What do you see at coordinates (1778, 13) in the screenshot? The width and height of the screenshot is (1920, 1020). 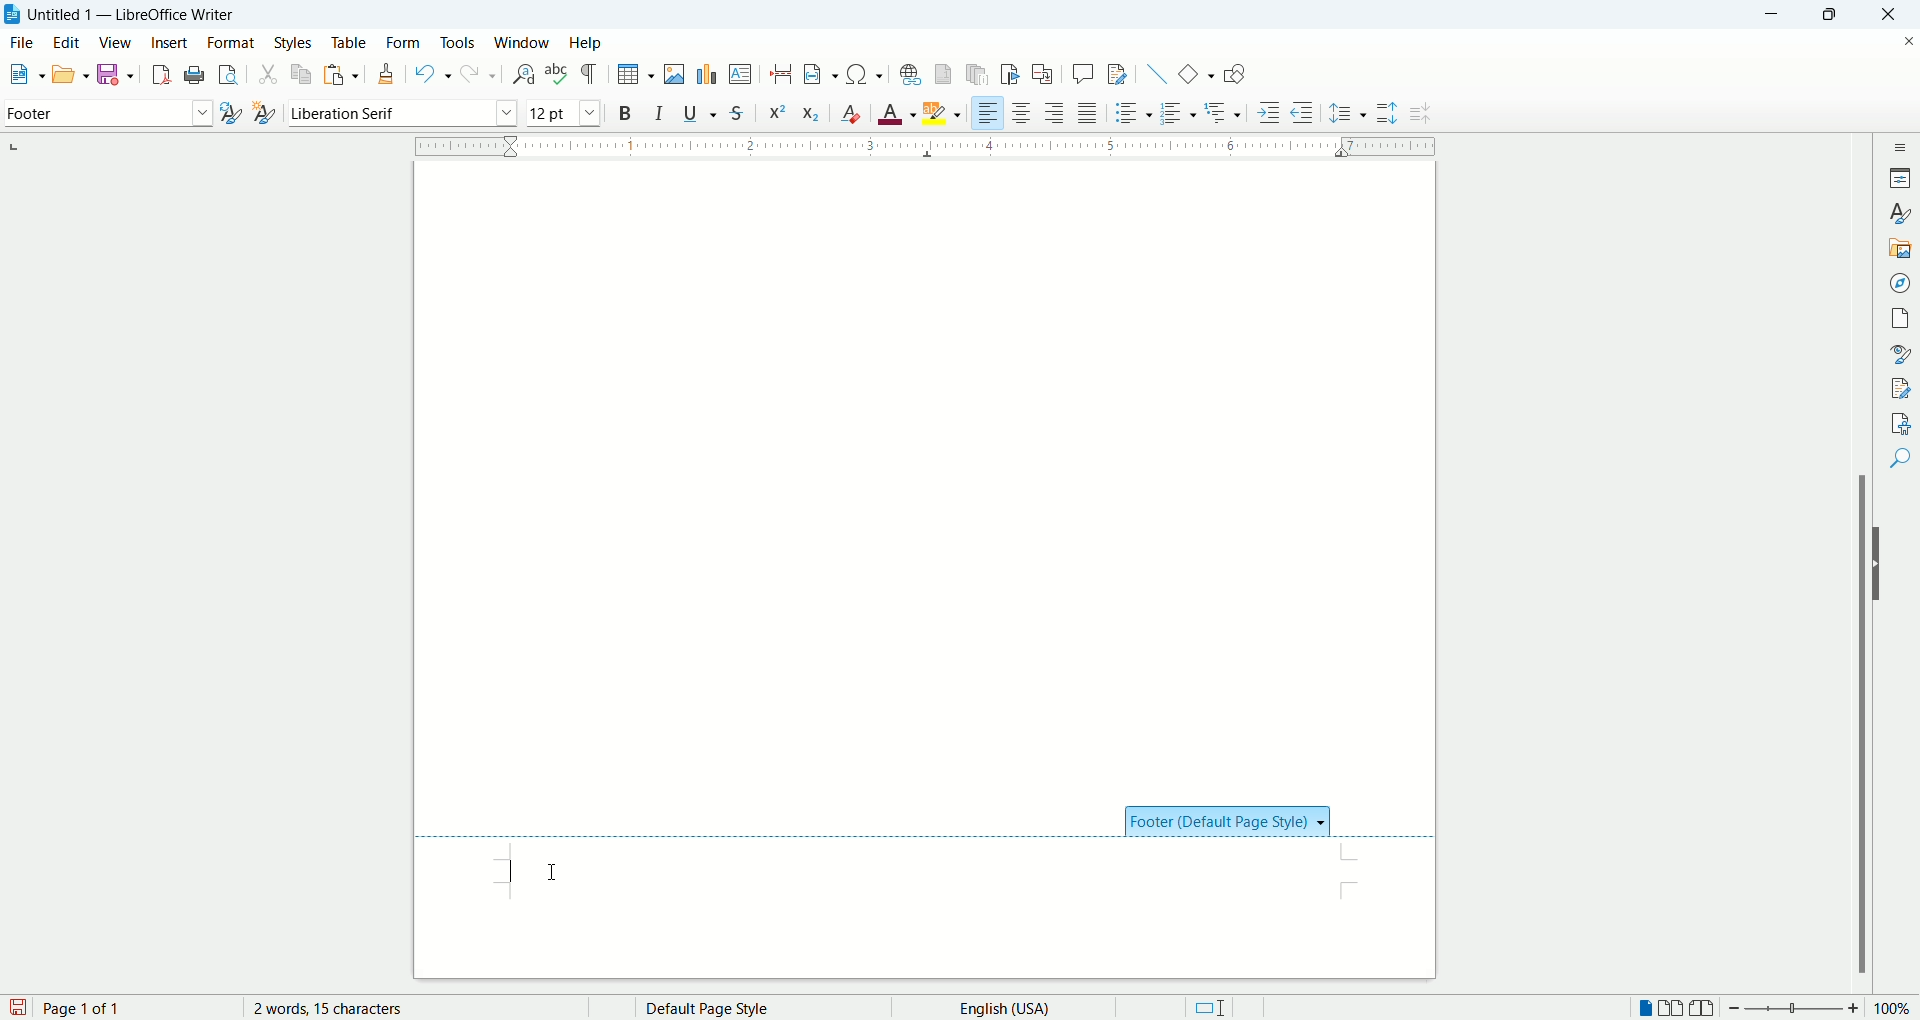 I see `minimize` at bounding box center [1778, 13].